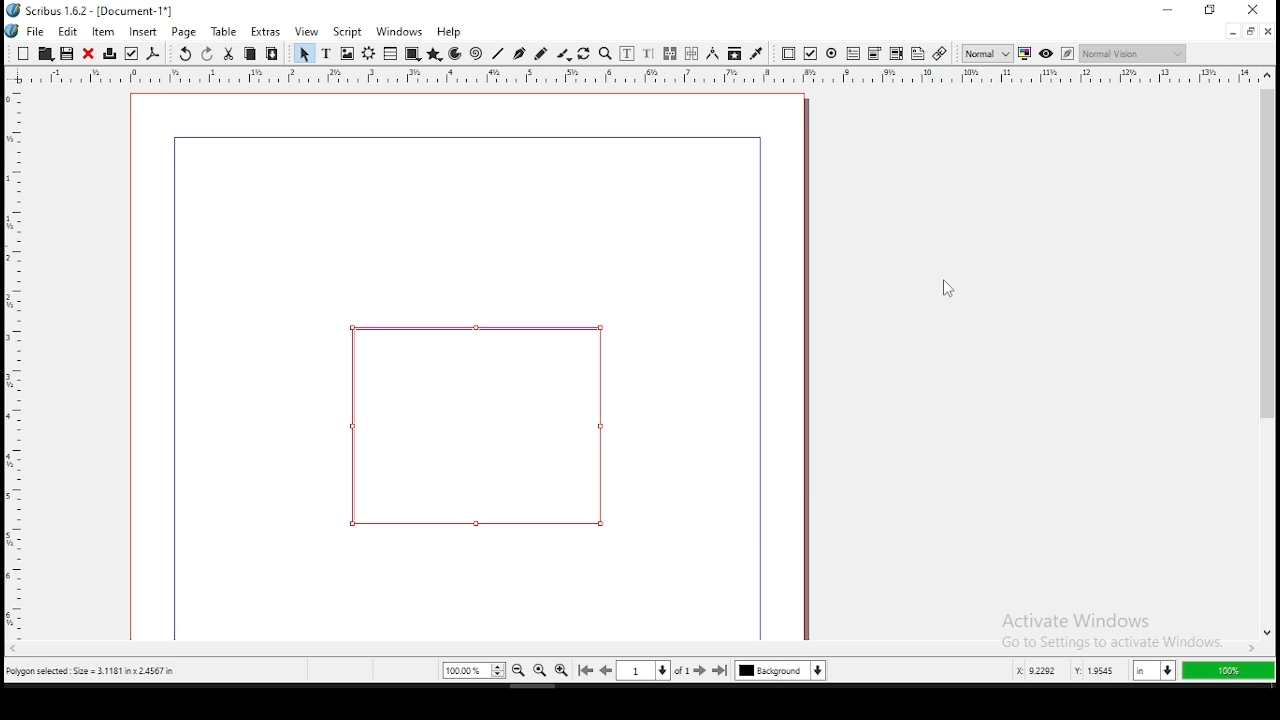  I want to click on windows, so click(399, 32).